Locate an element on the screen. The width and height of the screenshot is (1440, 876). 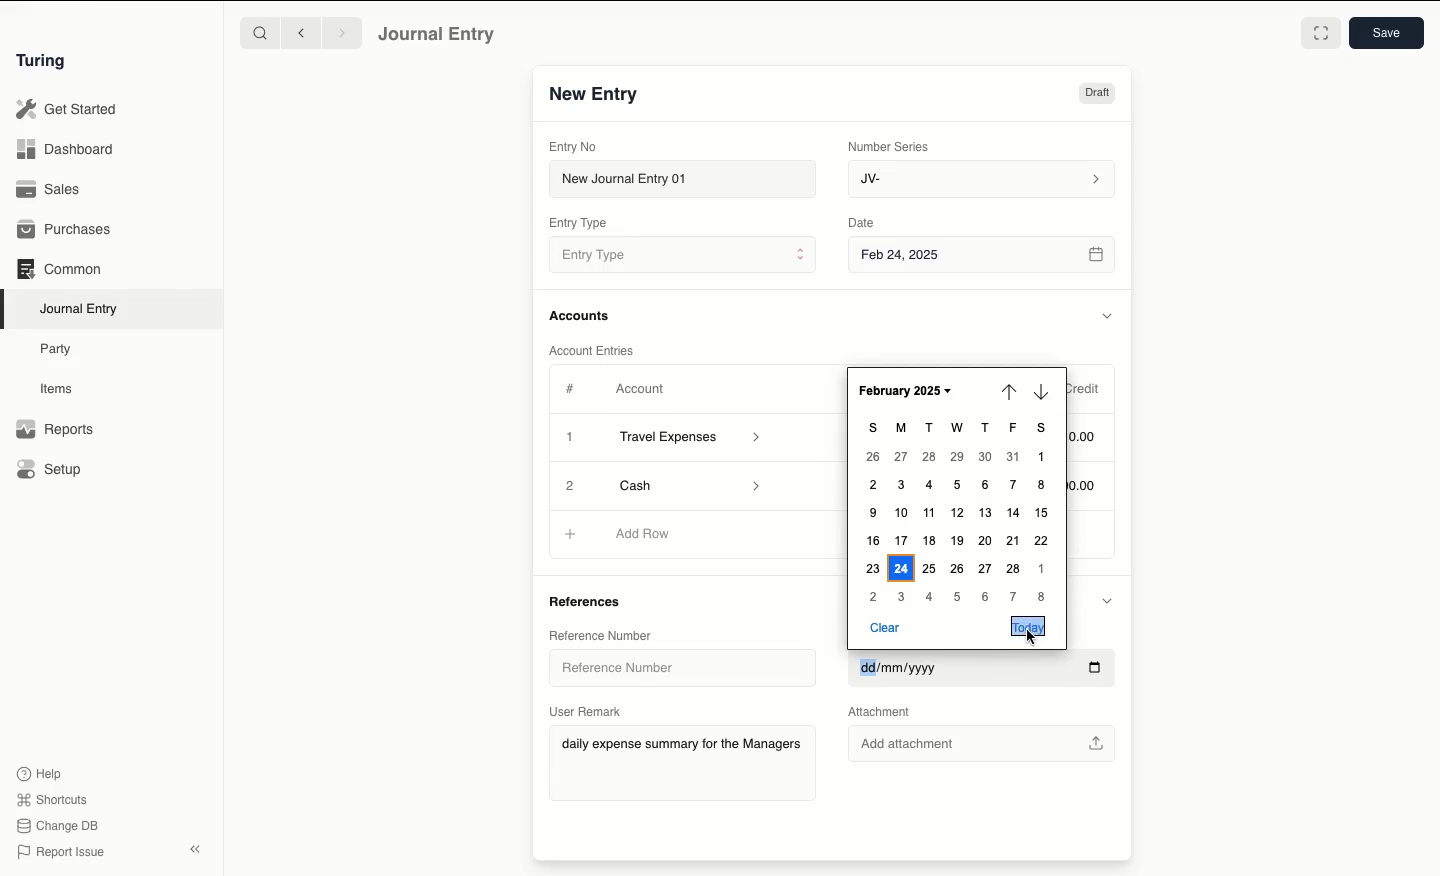
0.00 is located at coordinates (1088, 434).